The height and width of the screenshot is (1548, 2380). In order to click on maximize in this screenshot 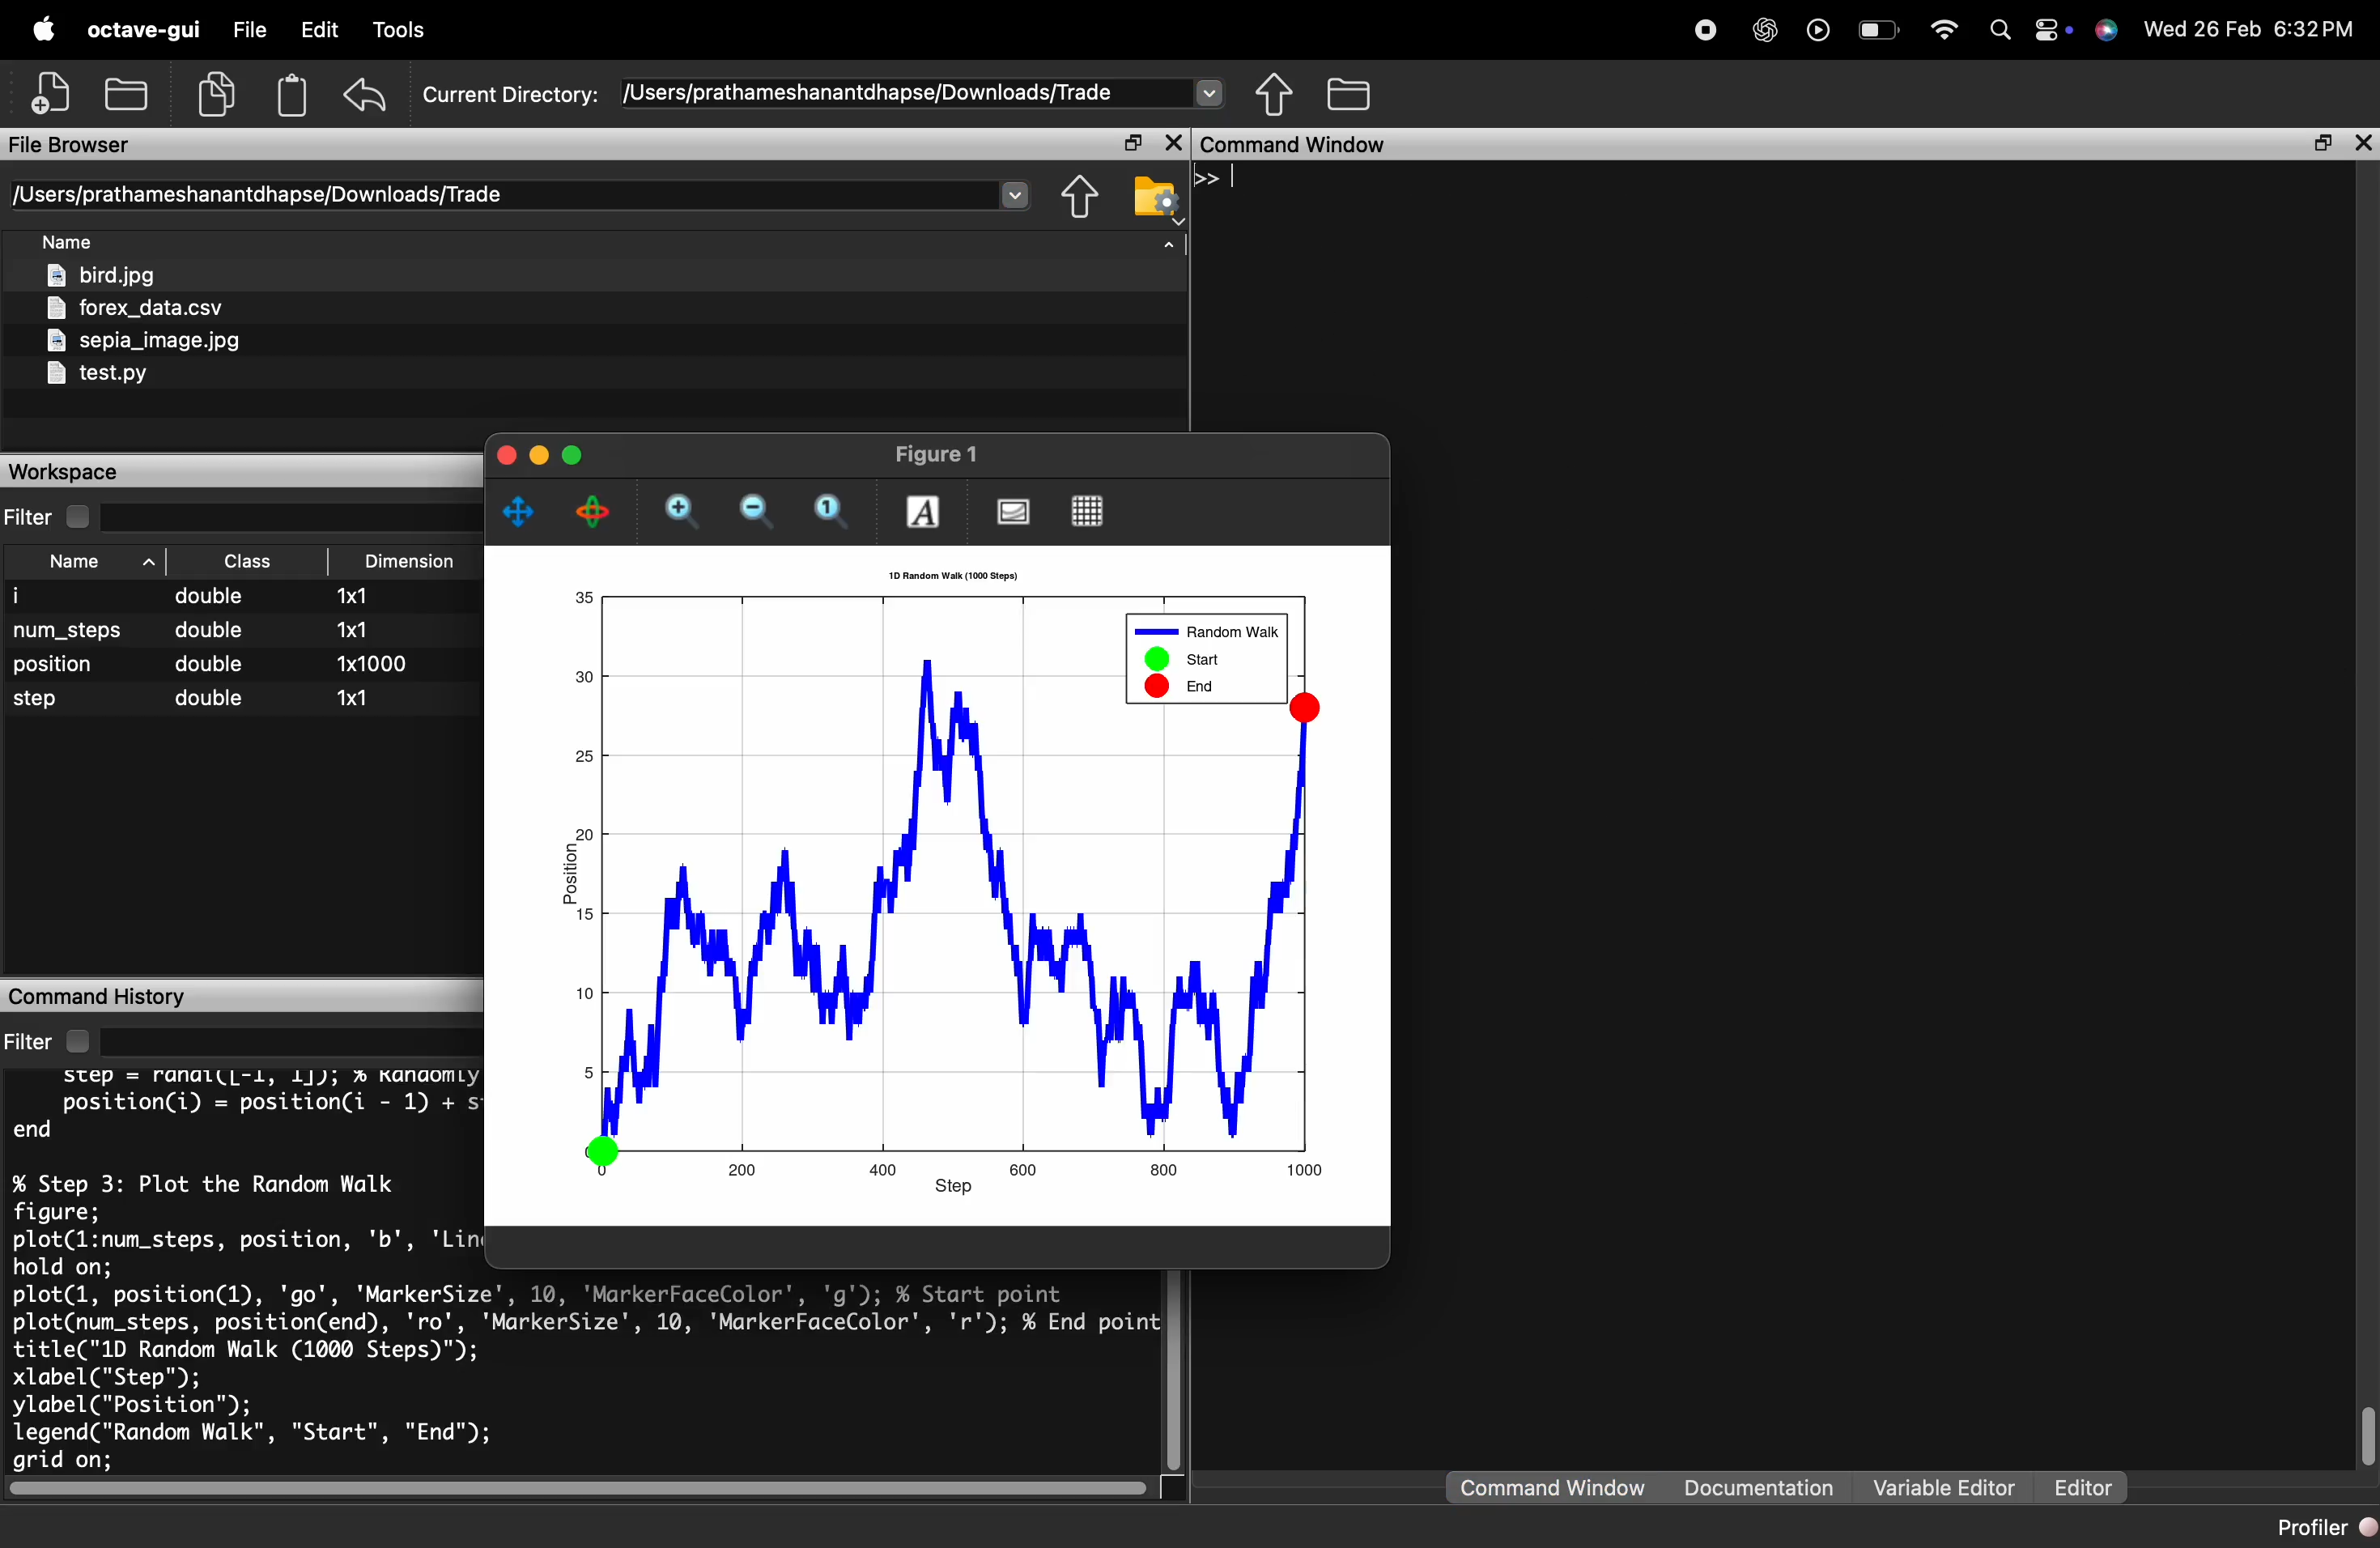, I will do `click(571, 454)`.